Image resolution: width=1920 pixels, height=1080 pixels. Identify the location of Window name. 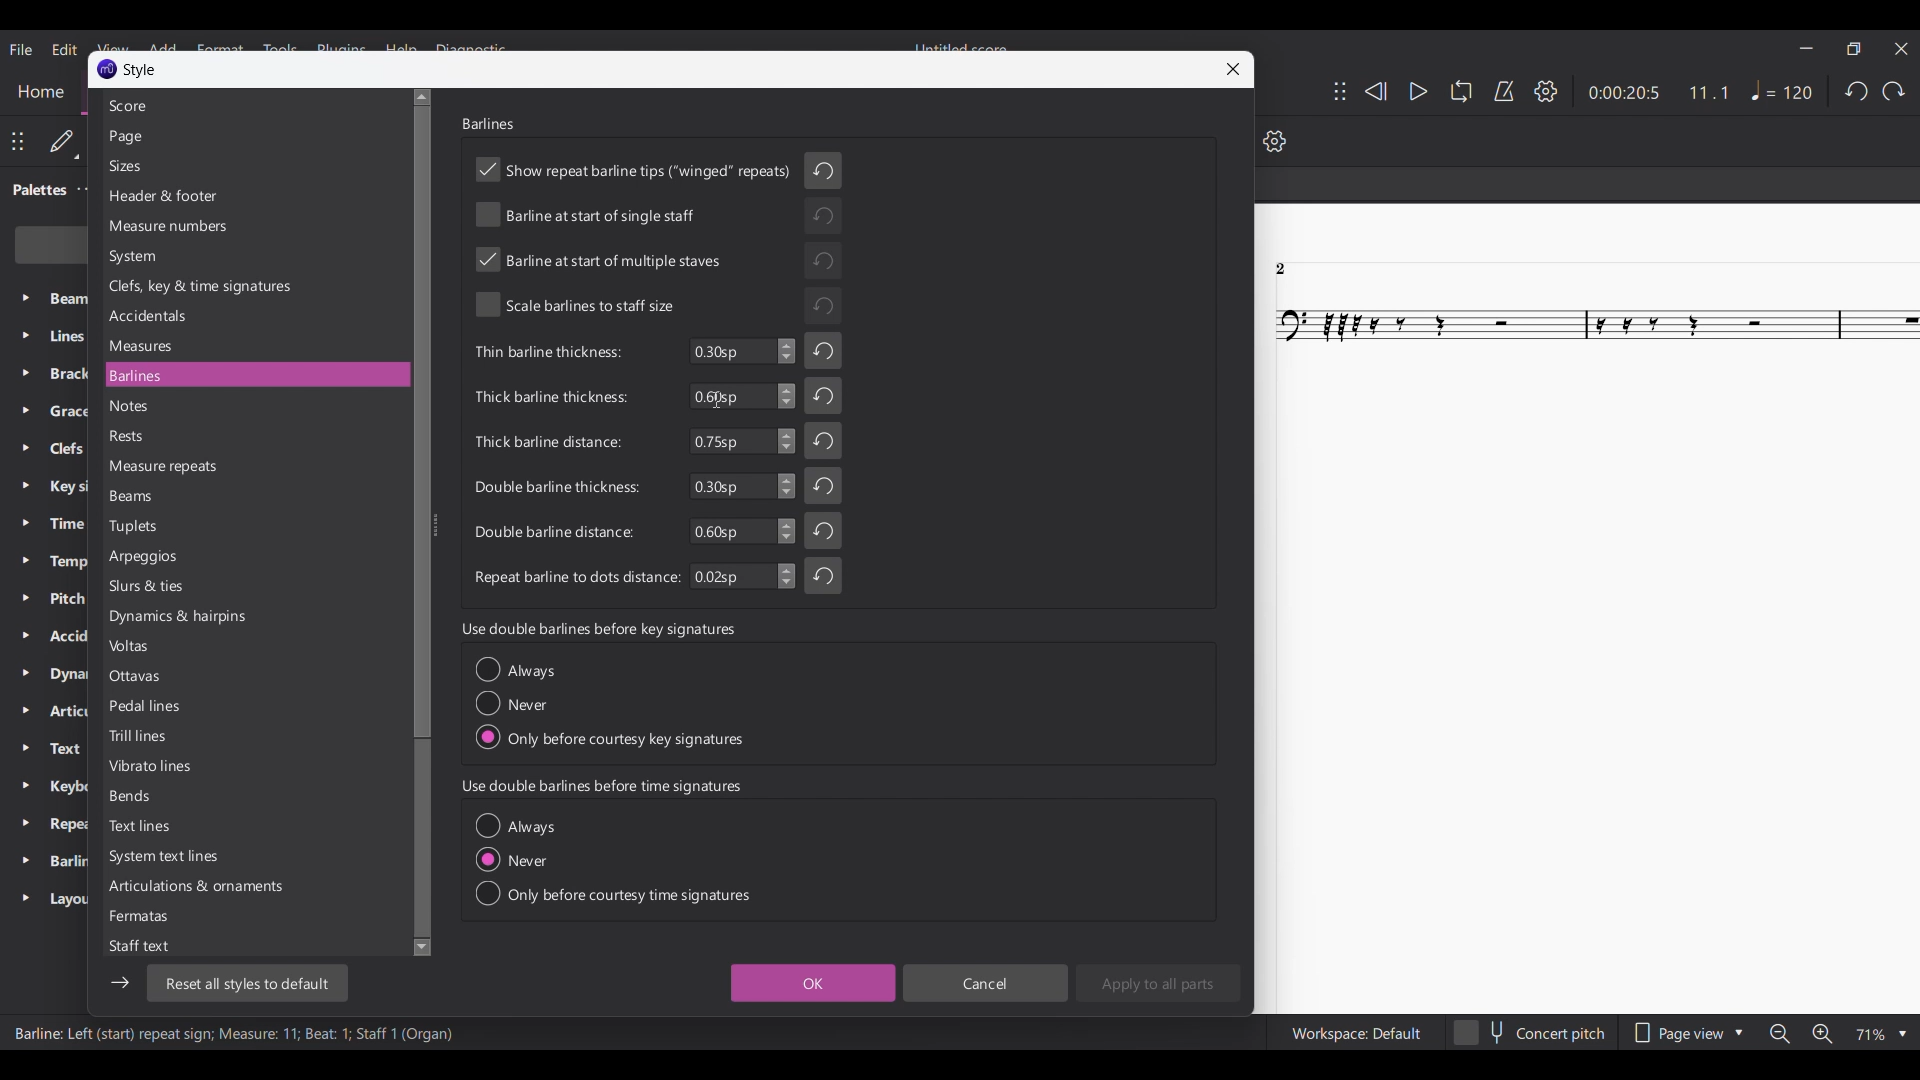
(140, 69).